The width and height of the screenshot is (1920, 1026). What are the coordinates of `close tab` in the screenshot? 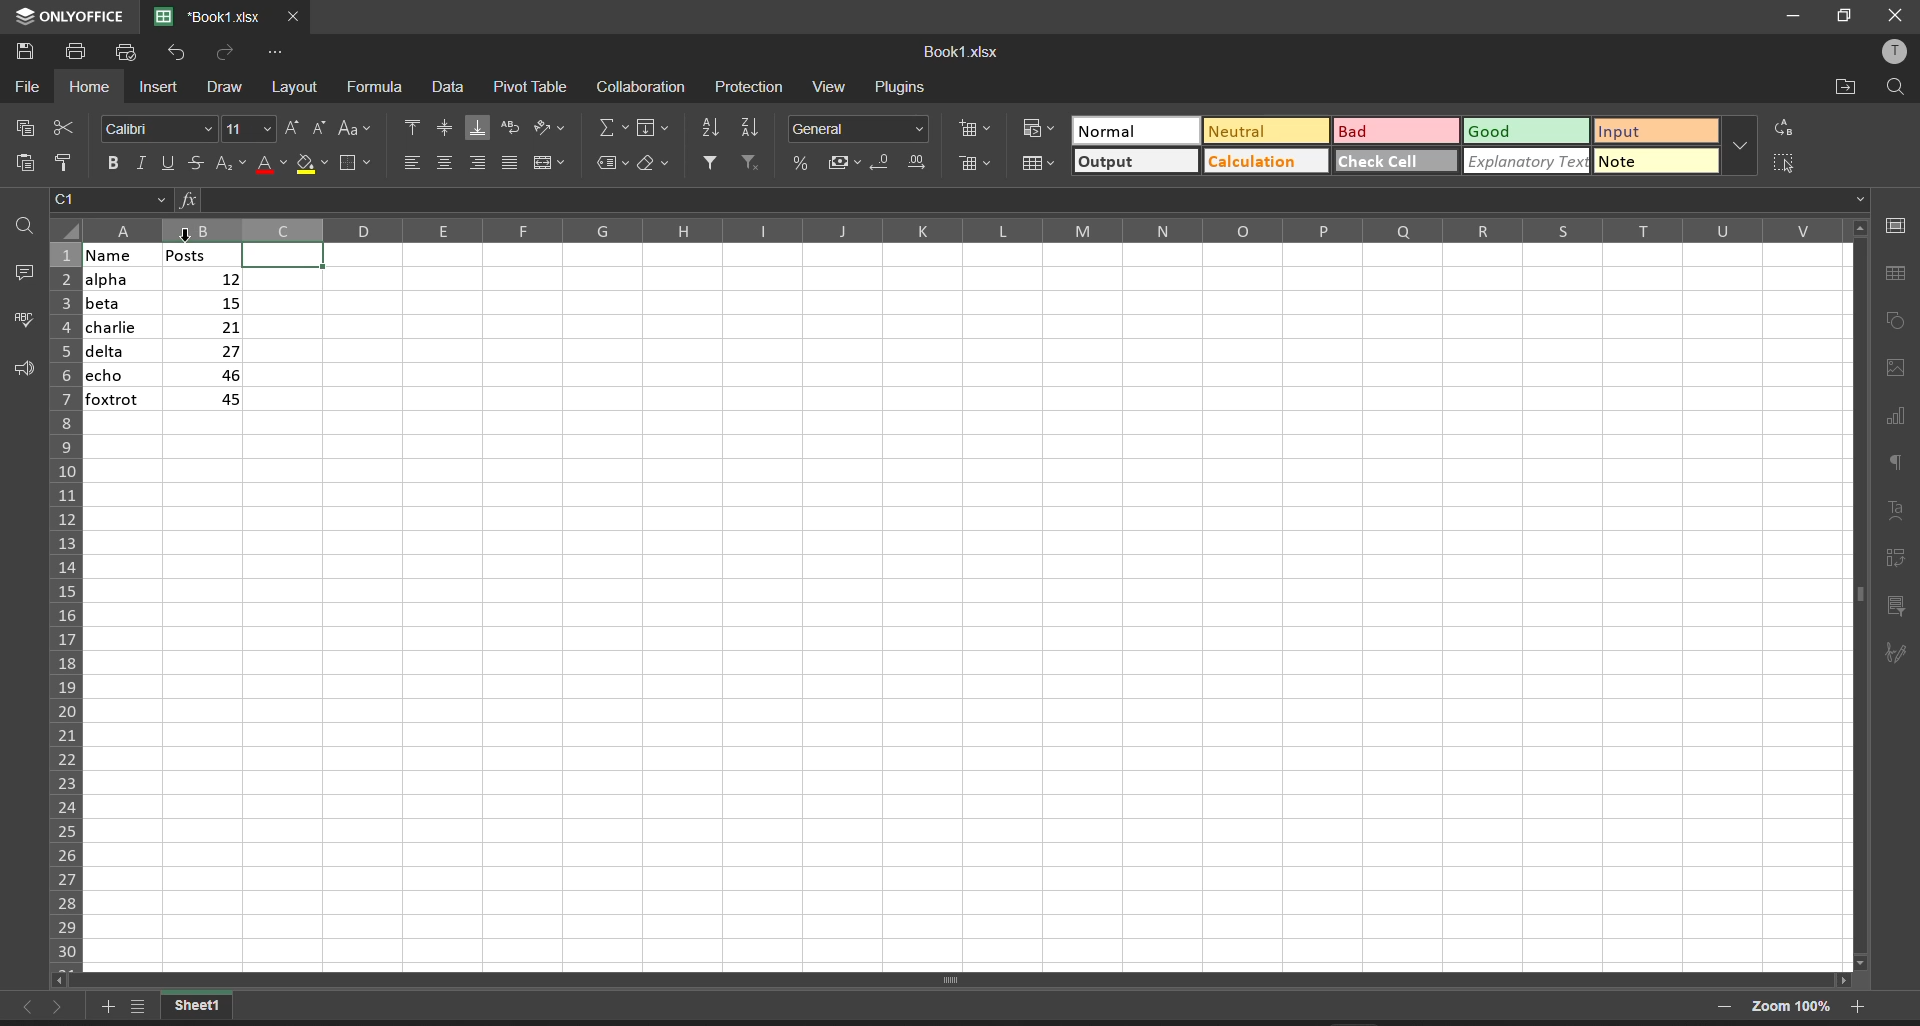 It's located at (294, 15).